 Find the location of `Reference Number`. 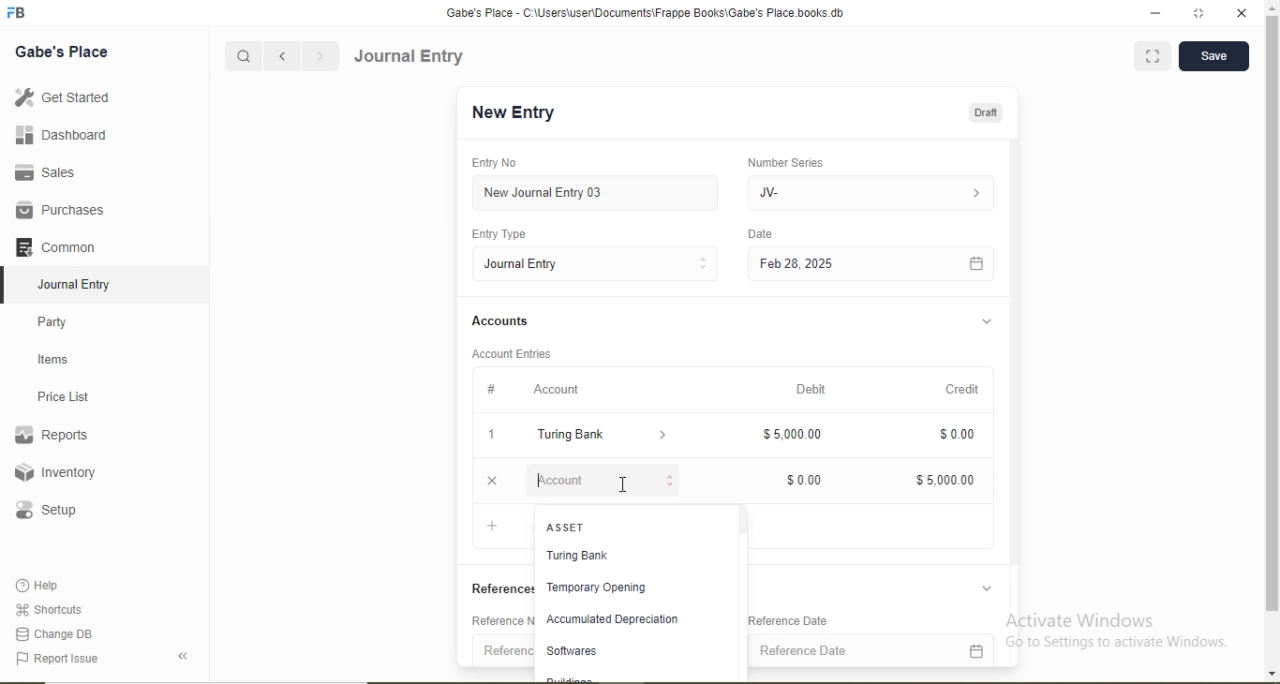

Reference Number is located at coordinates (507, 650).